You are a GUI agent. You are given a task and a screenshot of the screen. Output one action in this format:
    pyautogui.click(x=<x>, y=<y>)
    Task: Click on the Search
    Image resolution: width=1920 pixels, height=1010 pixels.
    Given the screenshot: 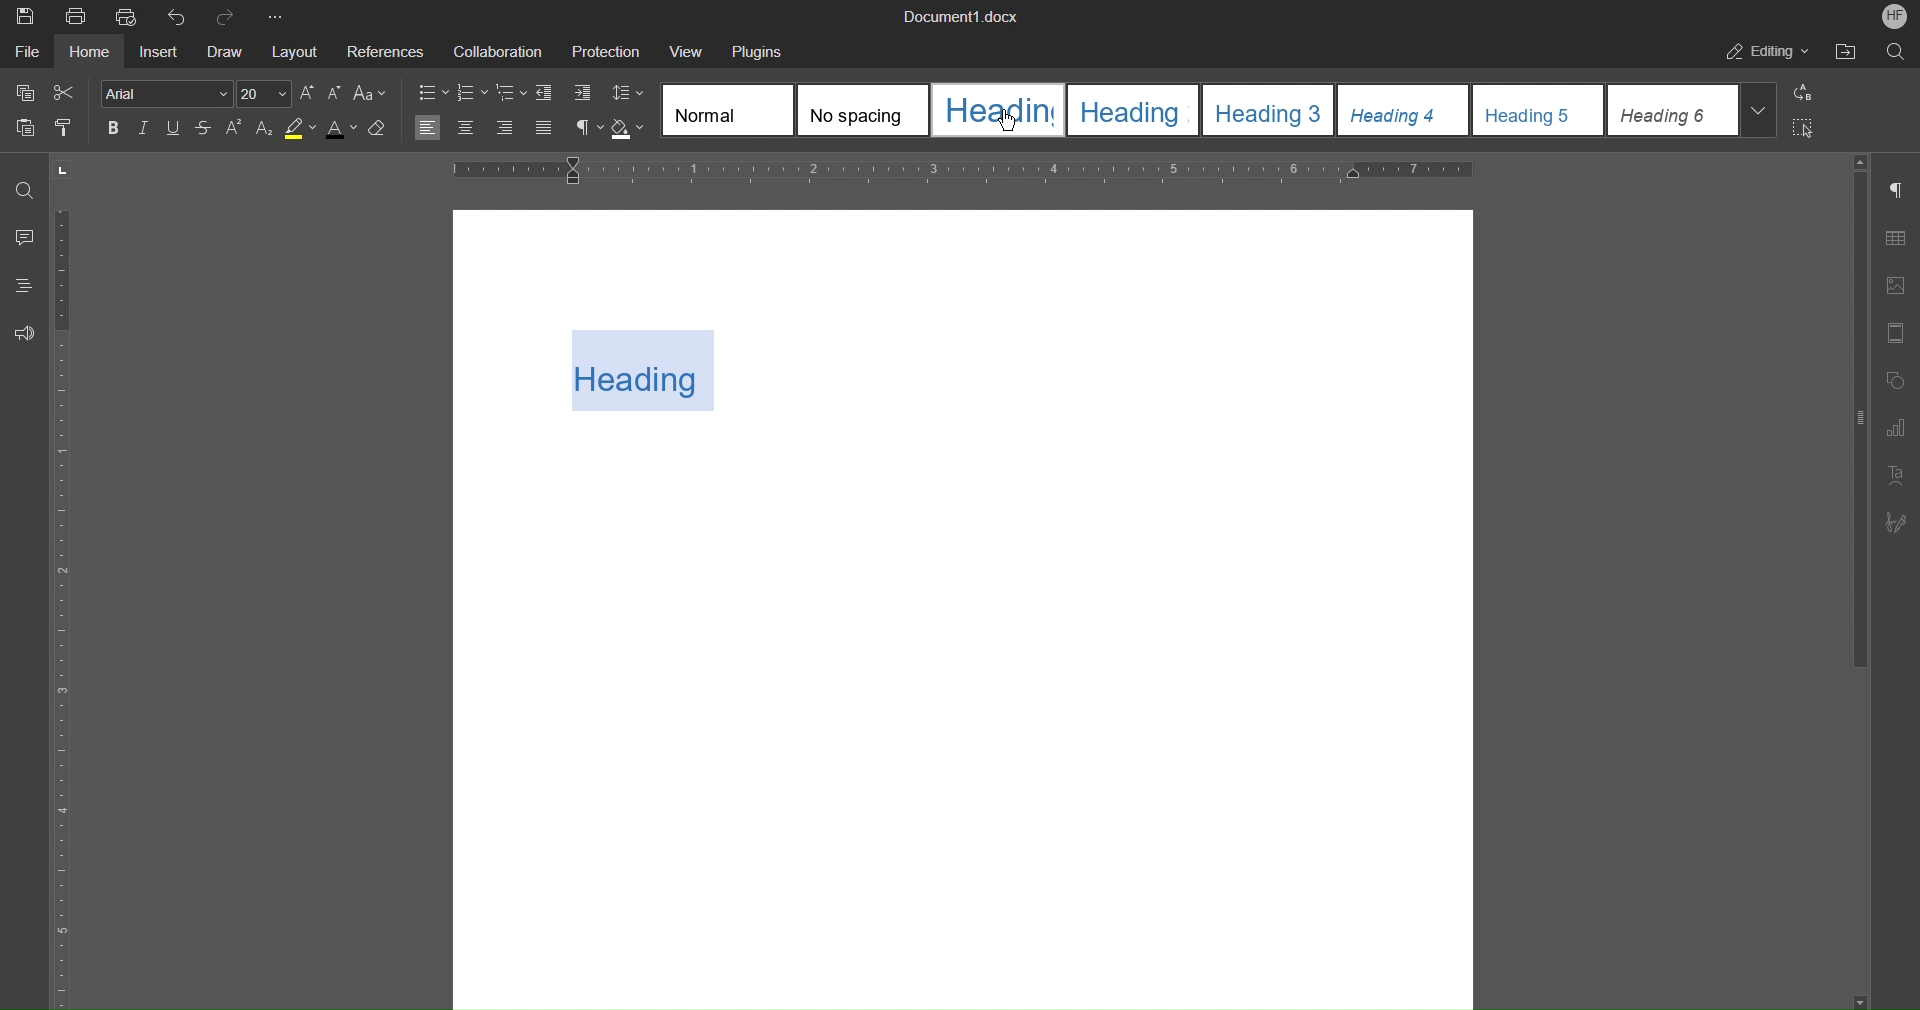 What is the action you would take?
    pyautogui.click(x=1897, y=48)
    